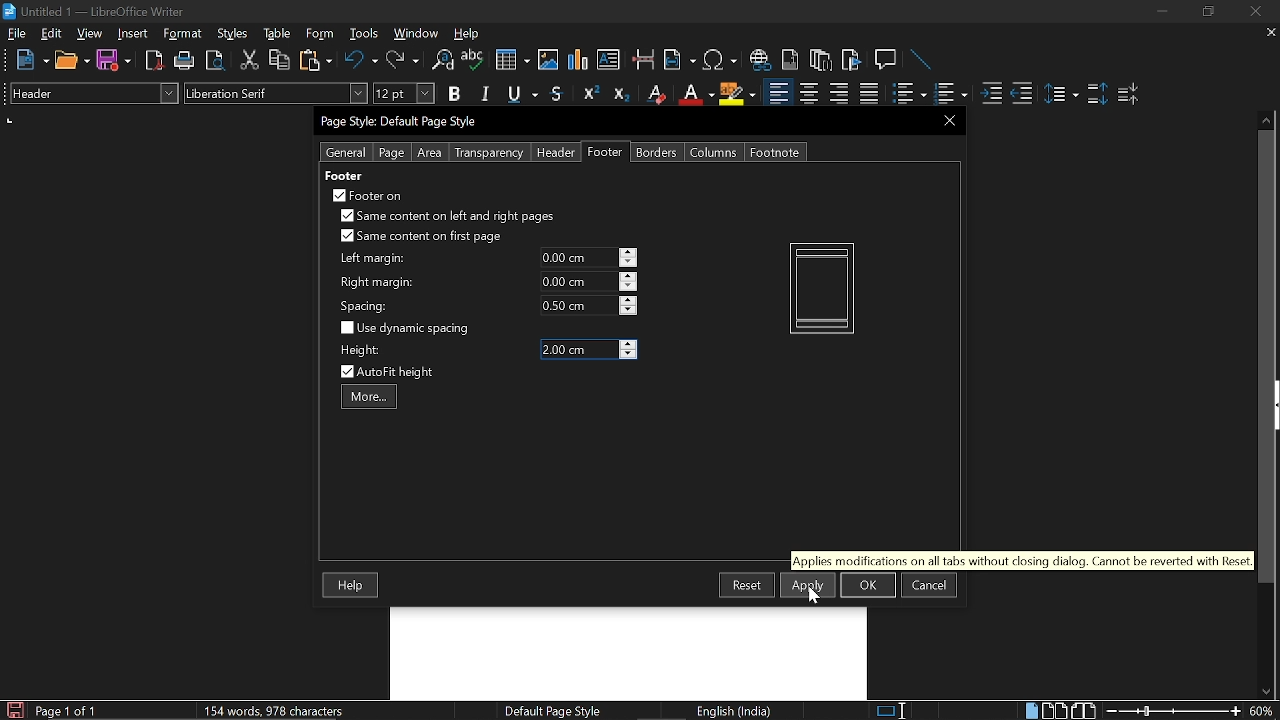 The image size is (1280, 720). I want to click on Tools, so click(364, 34).